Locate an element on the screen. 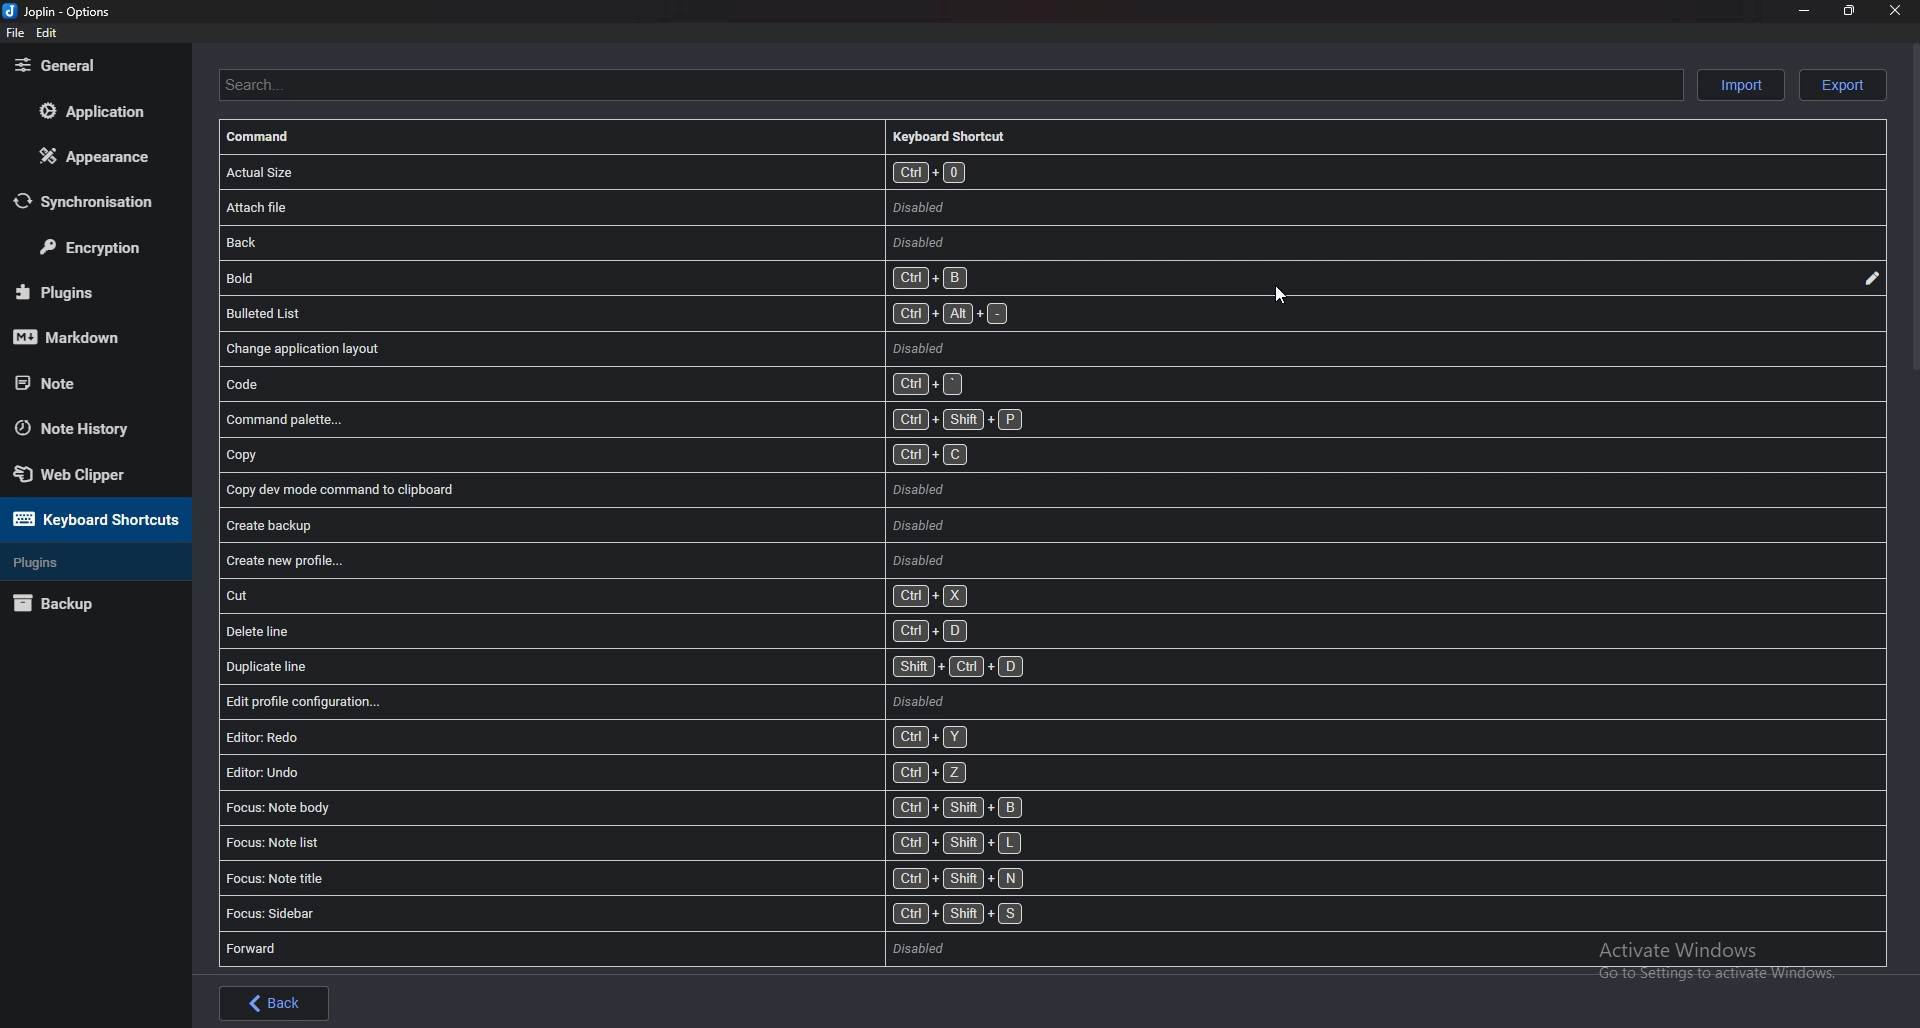 Image resolution: width=1920 pixels, height=1028 pixels. Attach file is located at coordinates (799, 207).